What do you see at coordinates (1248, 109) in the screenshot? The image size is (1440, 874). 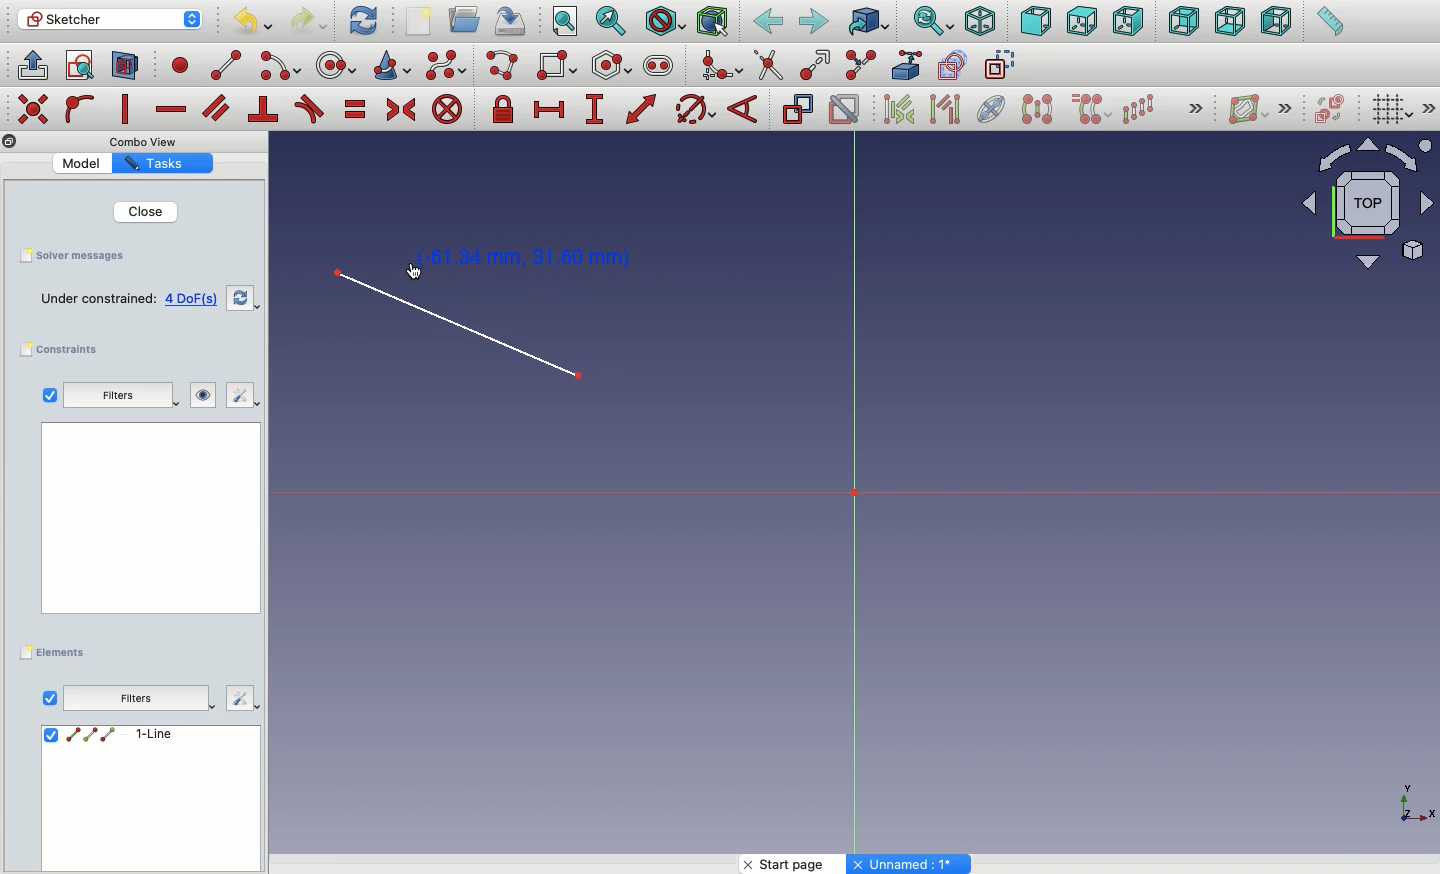 I see `Show/hide B-spline information layer` at bounding box center [1248, 109].